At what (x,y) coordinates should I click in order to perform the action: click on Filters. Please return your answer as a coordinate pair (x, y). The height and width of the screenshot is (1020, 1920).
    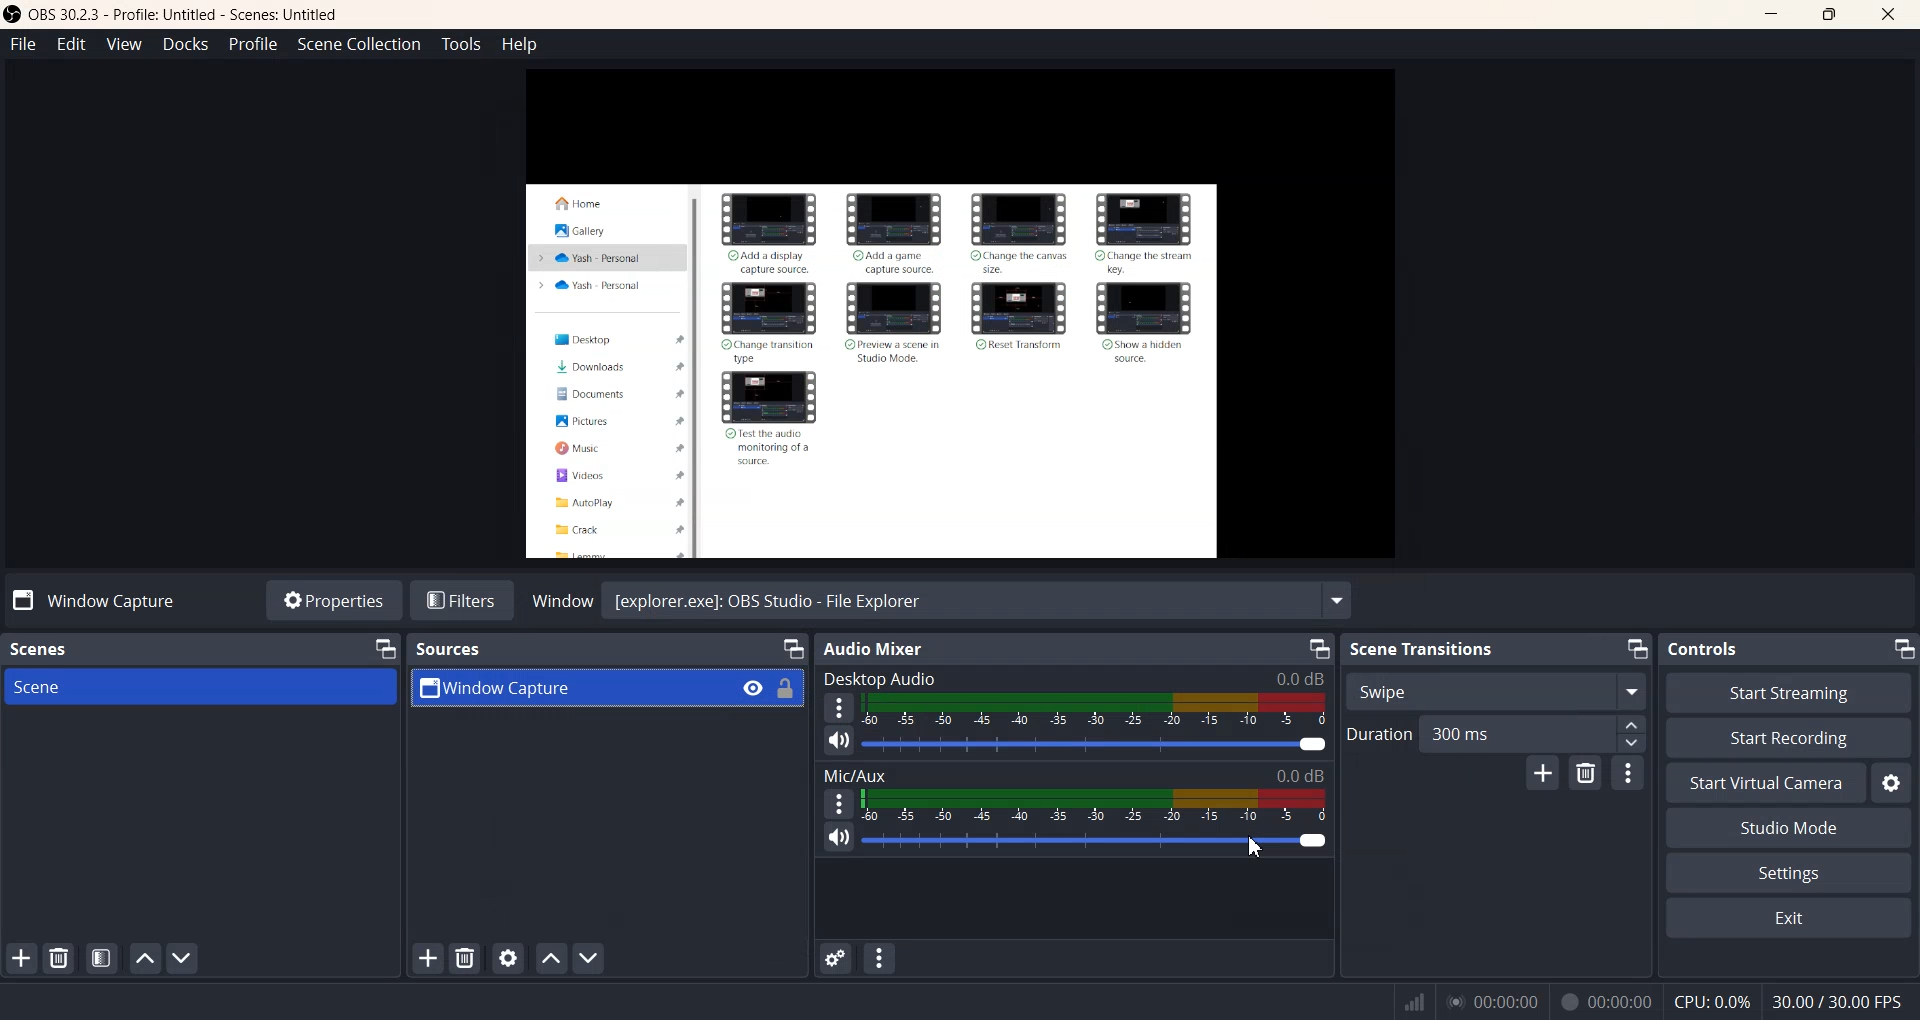
    Looking at the image, I should click on (457, 599).